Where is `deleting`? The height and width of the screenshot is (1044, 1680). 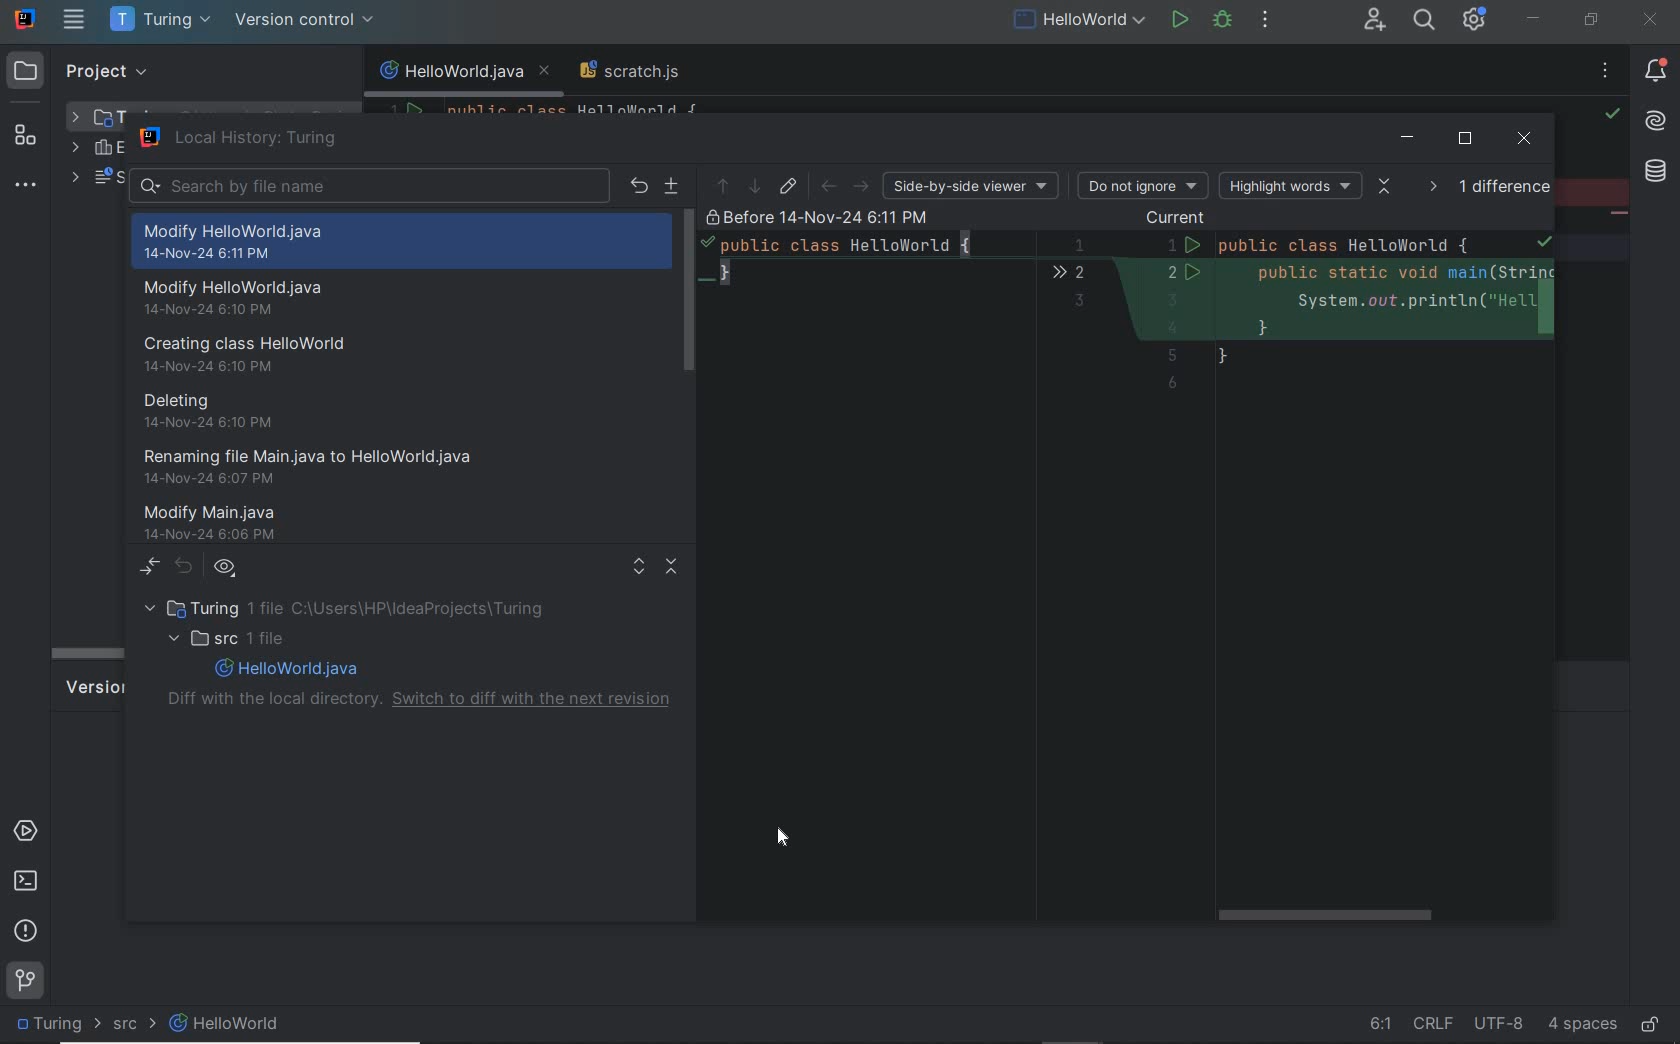
deleting is located at coordinates (217, 412).